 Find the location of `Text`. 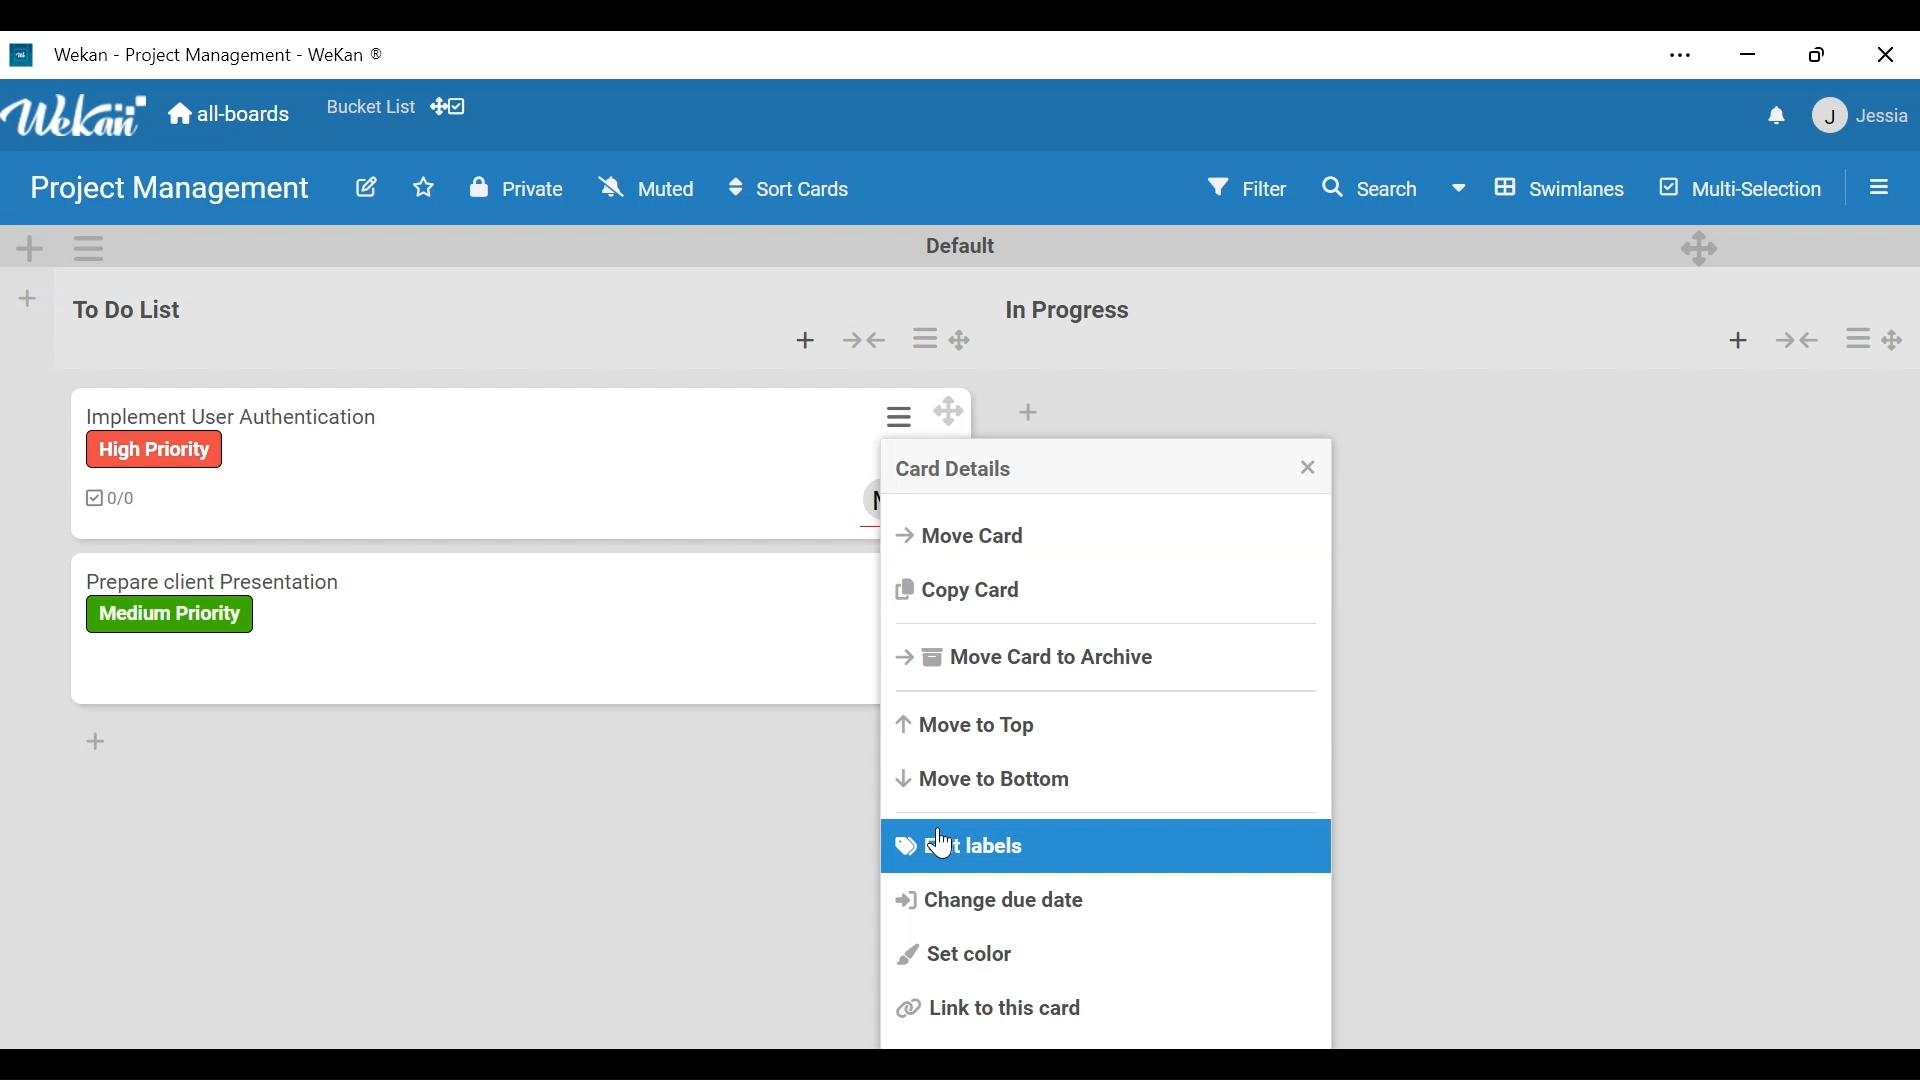

Text is located at coordinates (220, 56).